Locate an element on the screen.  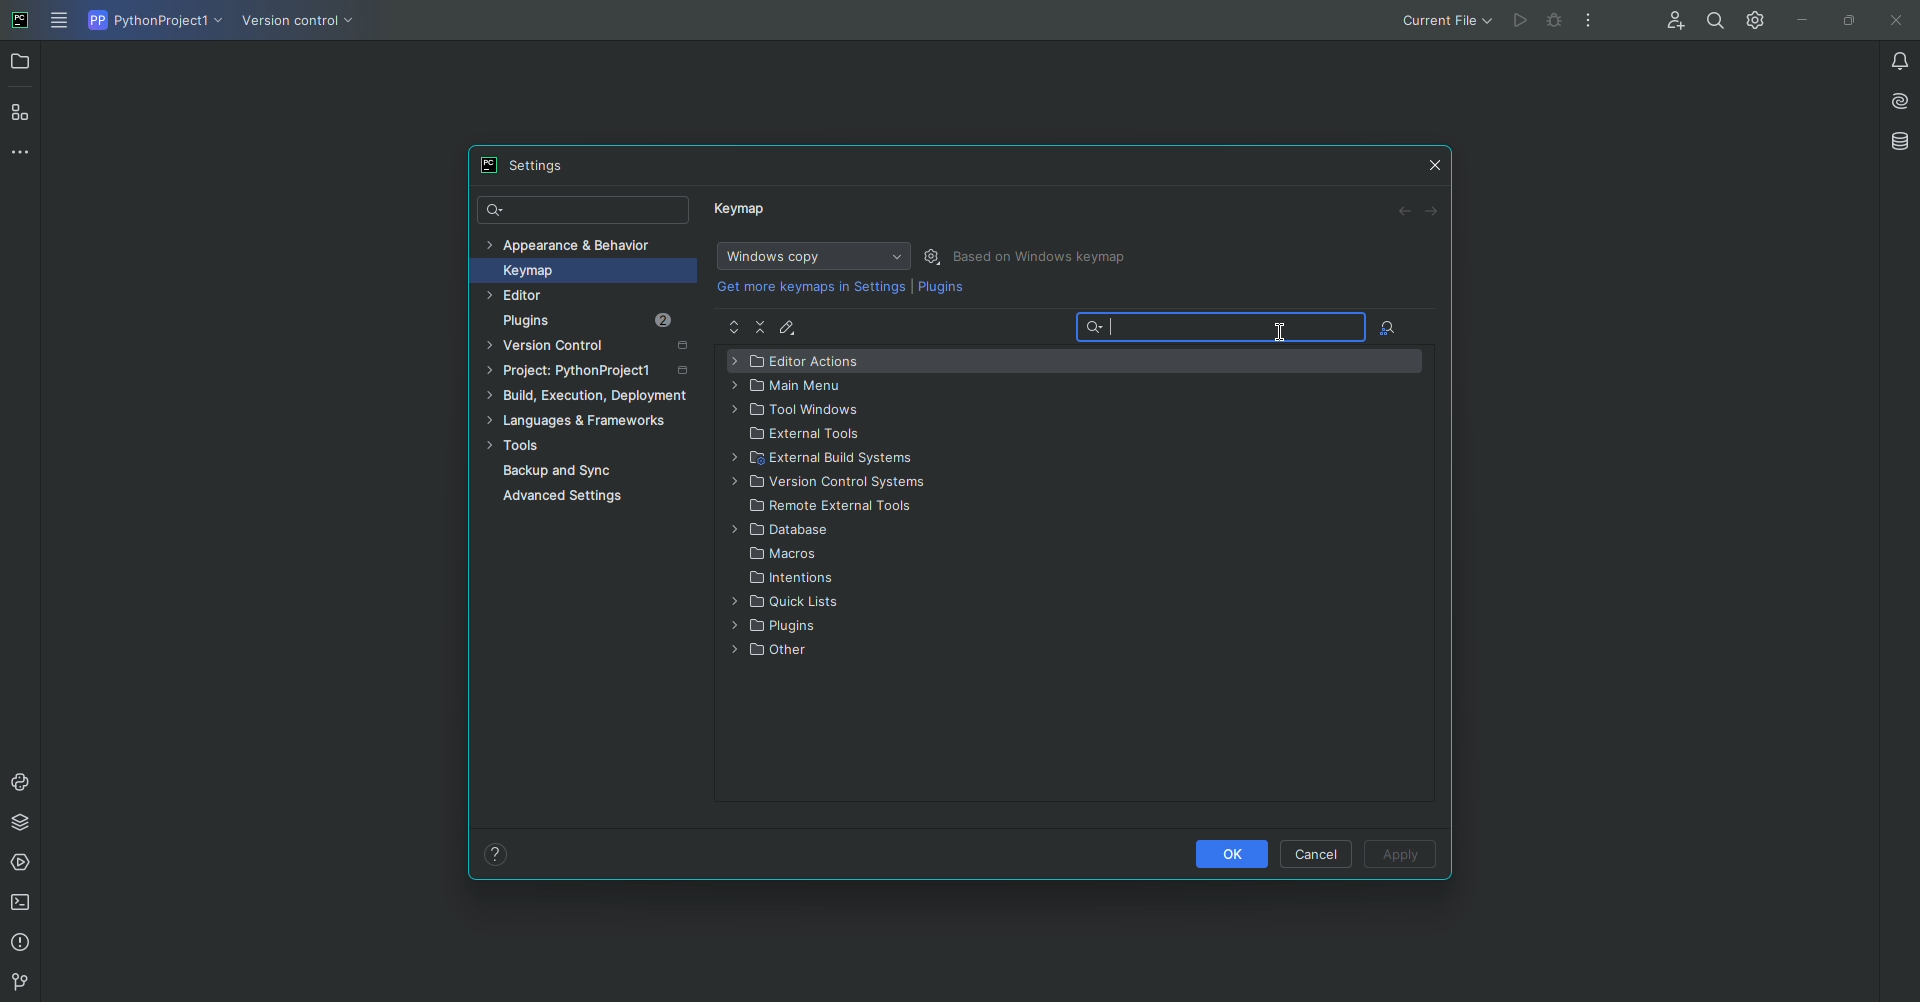
Minimize is located at coordinates (1797, 20).